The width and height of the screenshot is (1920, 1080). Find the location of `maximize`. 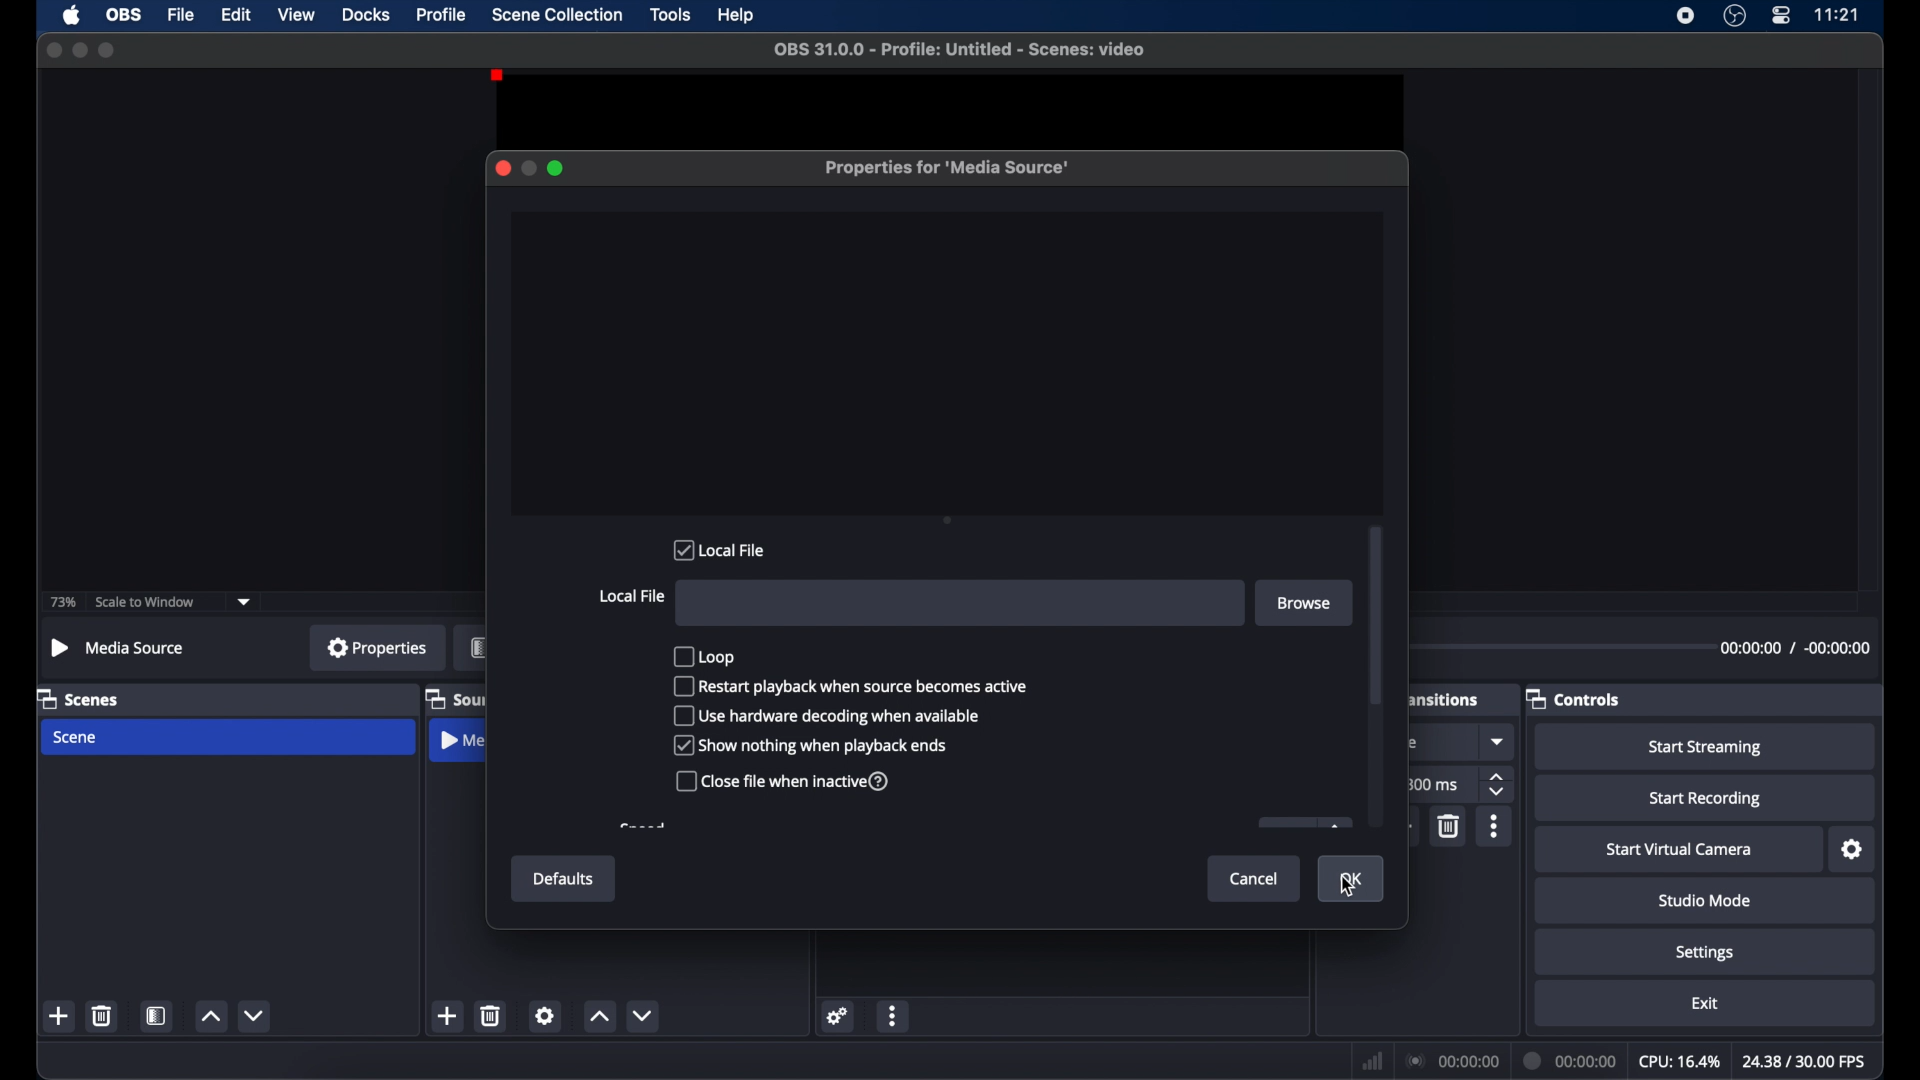

maximize is located at coordinates (109, 52).